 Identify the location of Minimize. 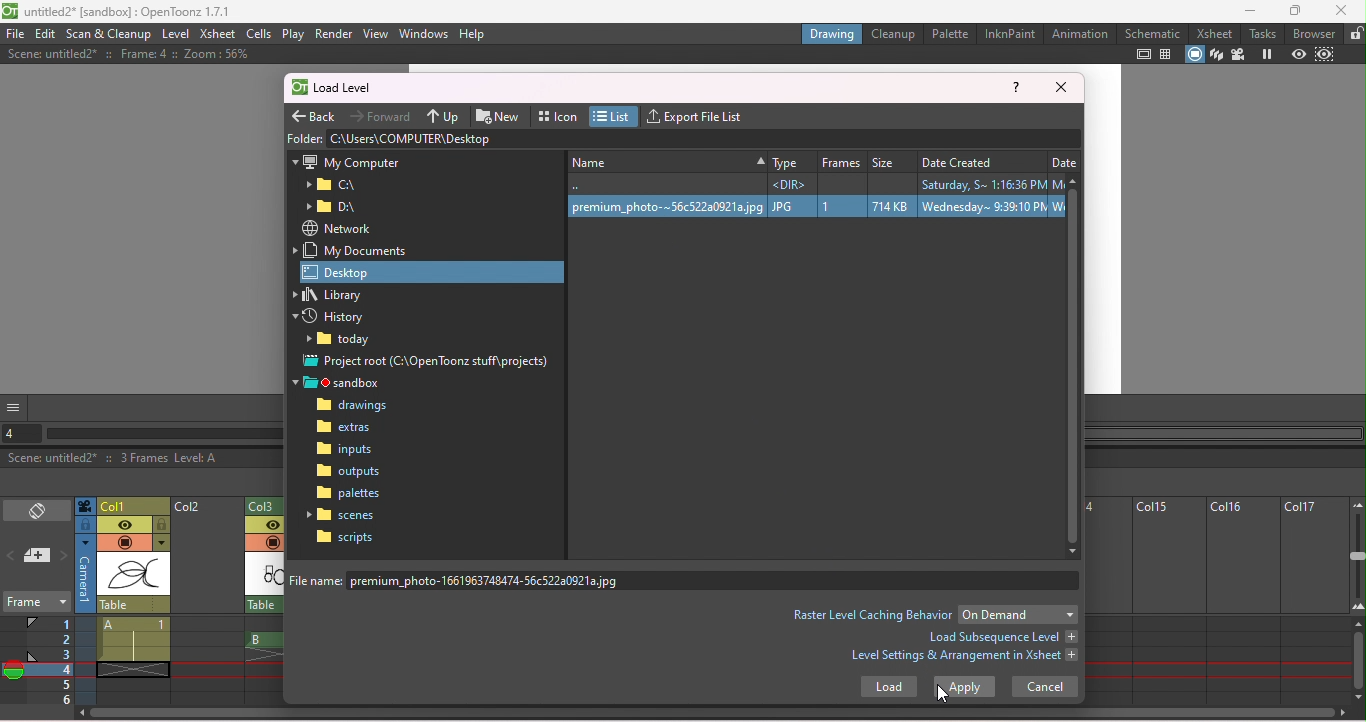
(1250, 10).